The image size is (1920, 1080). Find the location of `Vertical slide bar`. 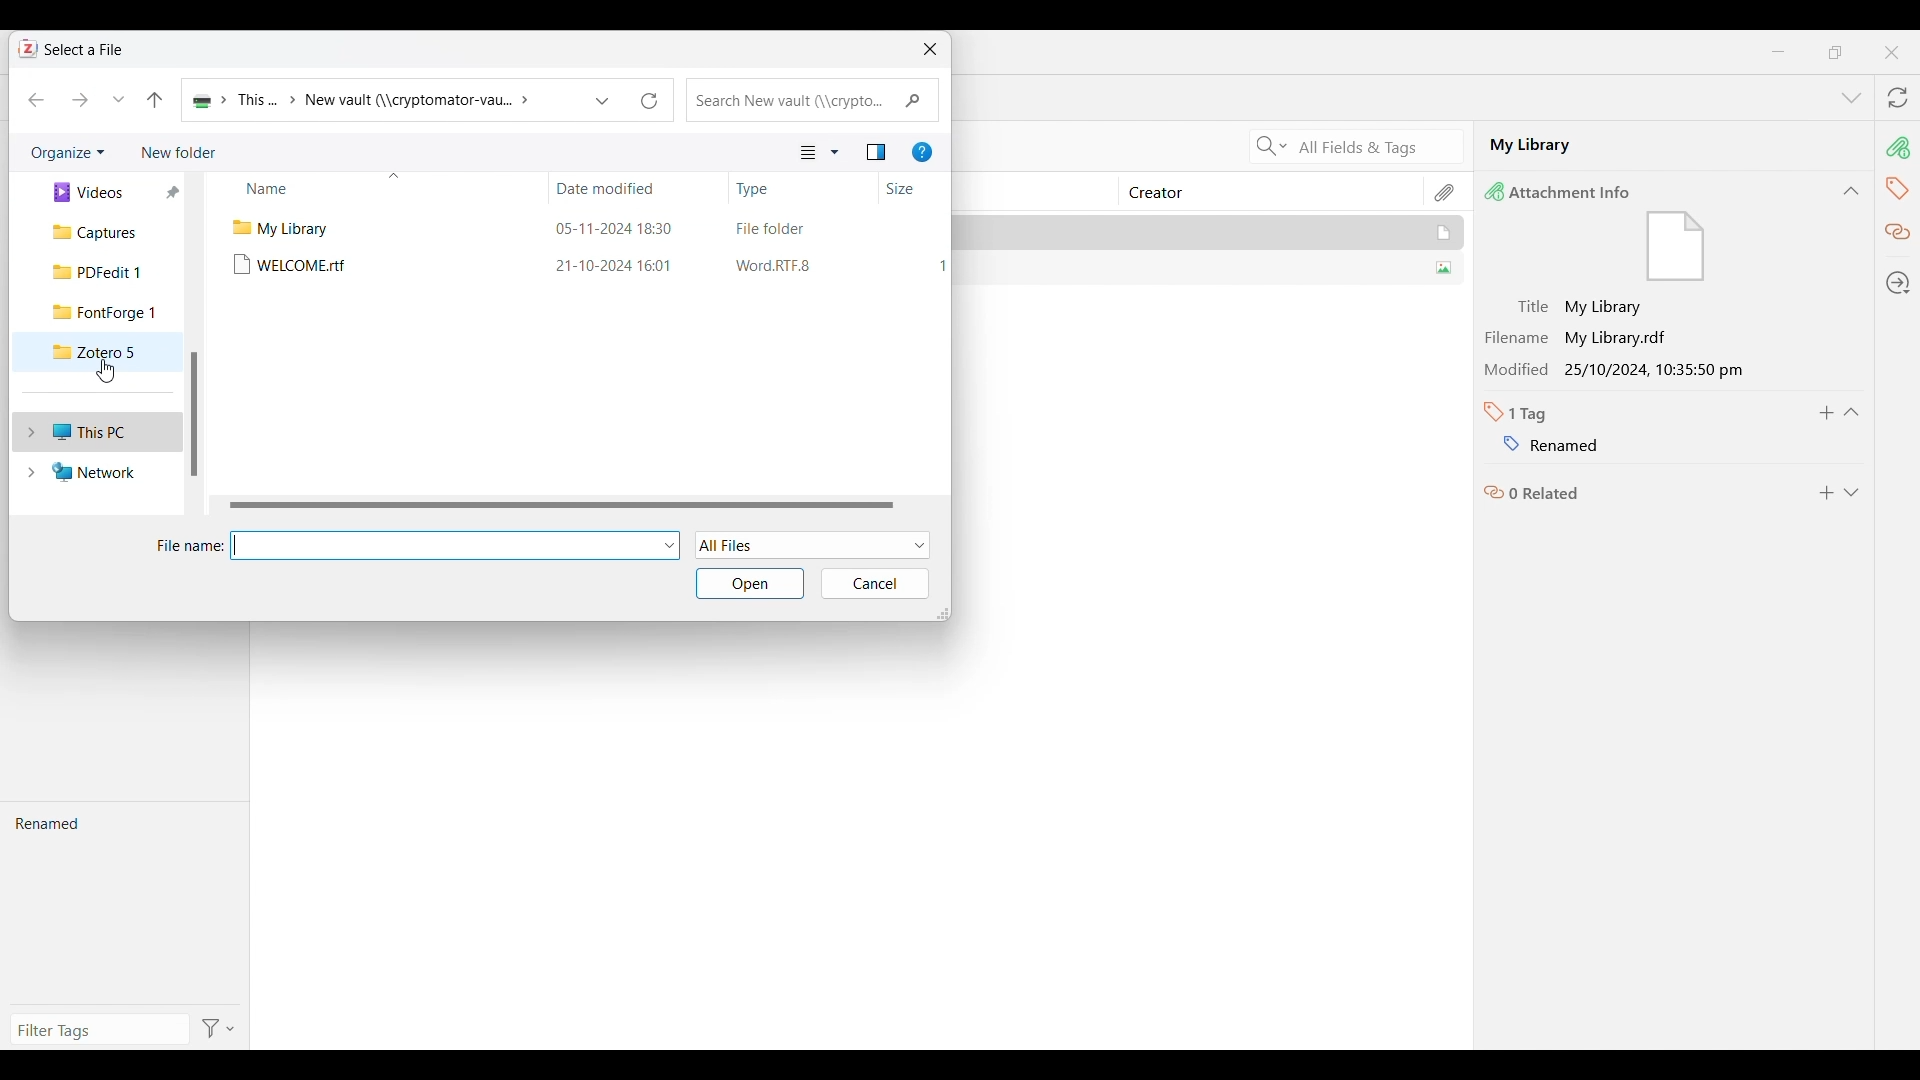

Vertical slide bar is located at coordinates (194, 414).